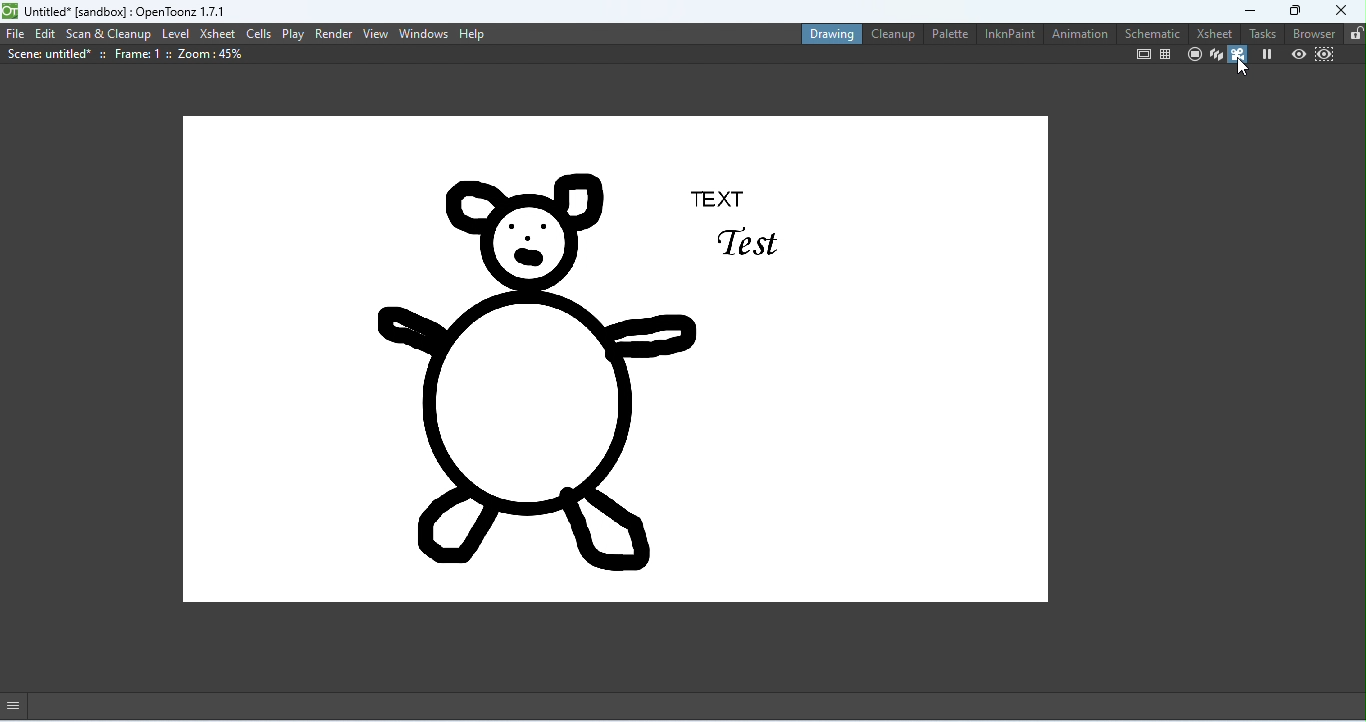 Image resolution: width=1366 pixels, height=722 pixels. Describe the element at coordinates (1322, 55) in the screenshot. I see `Sub-camera preview` at that location.